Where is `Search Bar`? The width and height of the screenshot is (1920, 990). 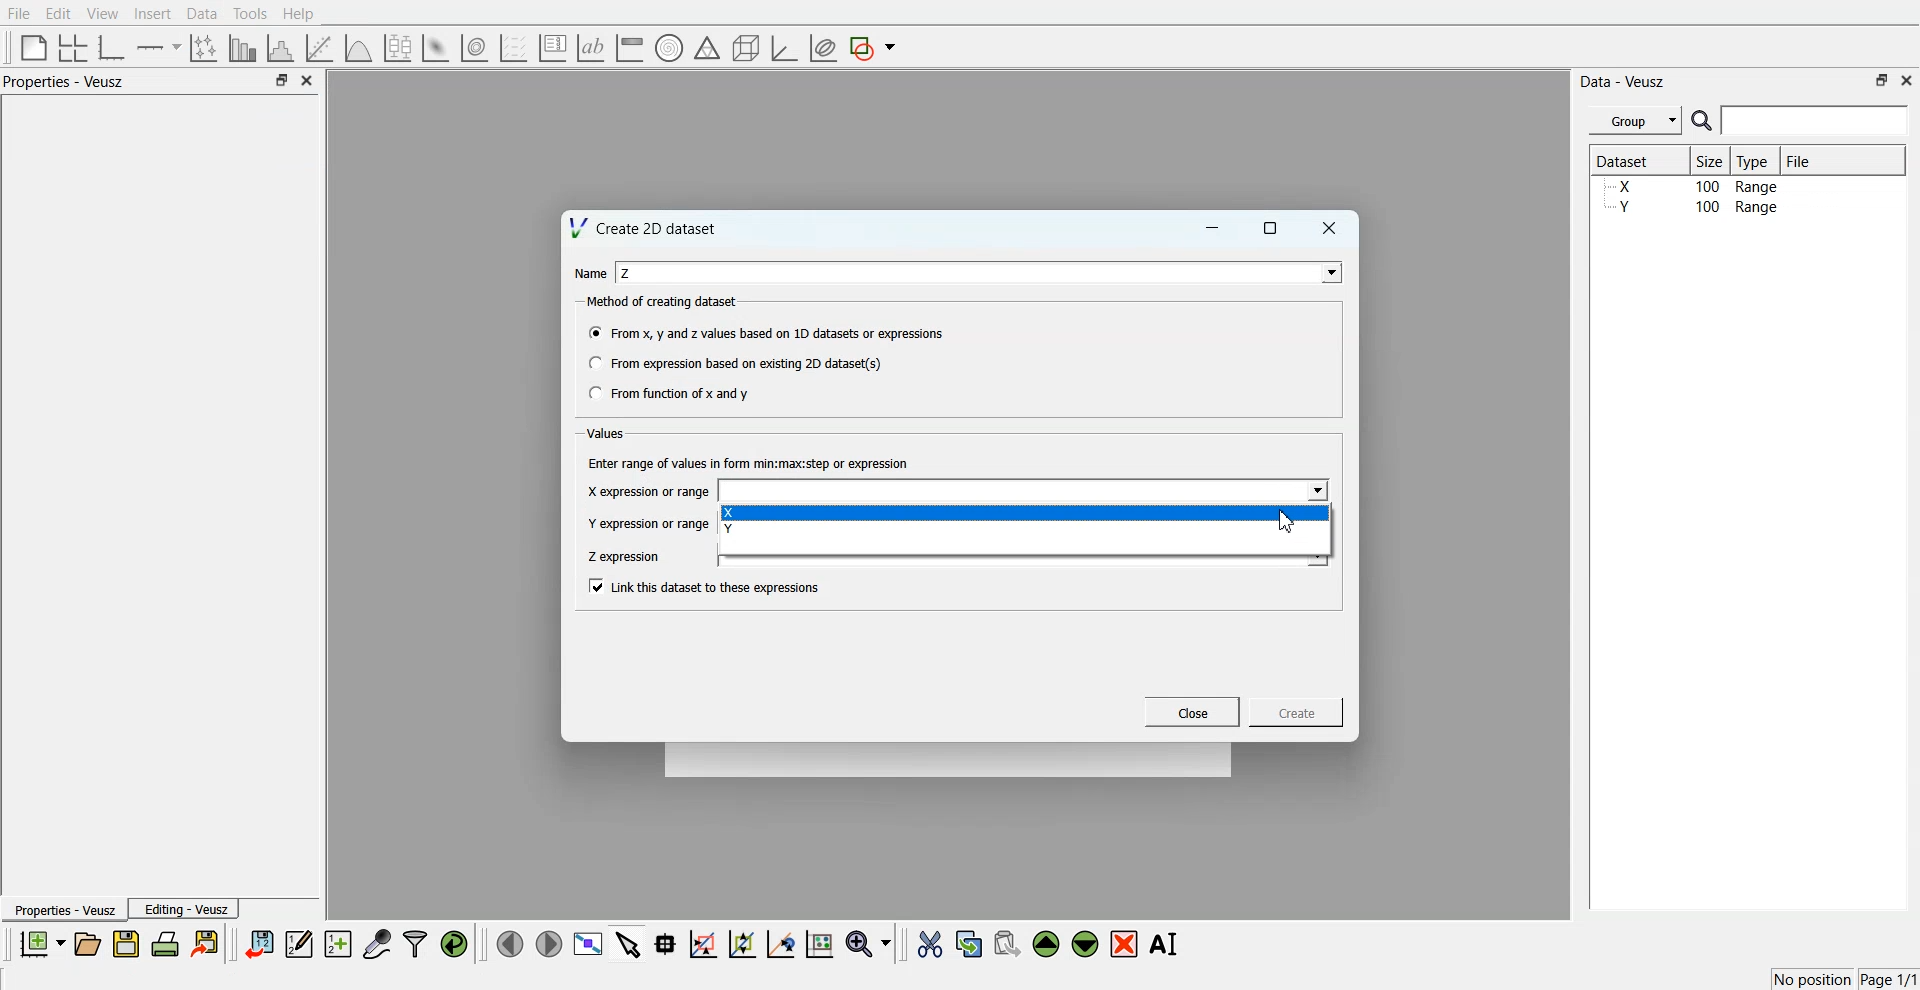
Search Bar is located at coordinates (1801, 120).